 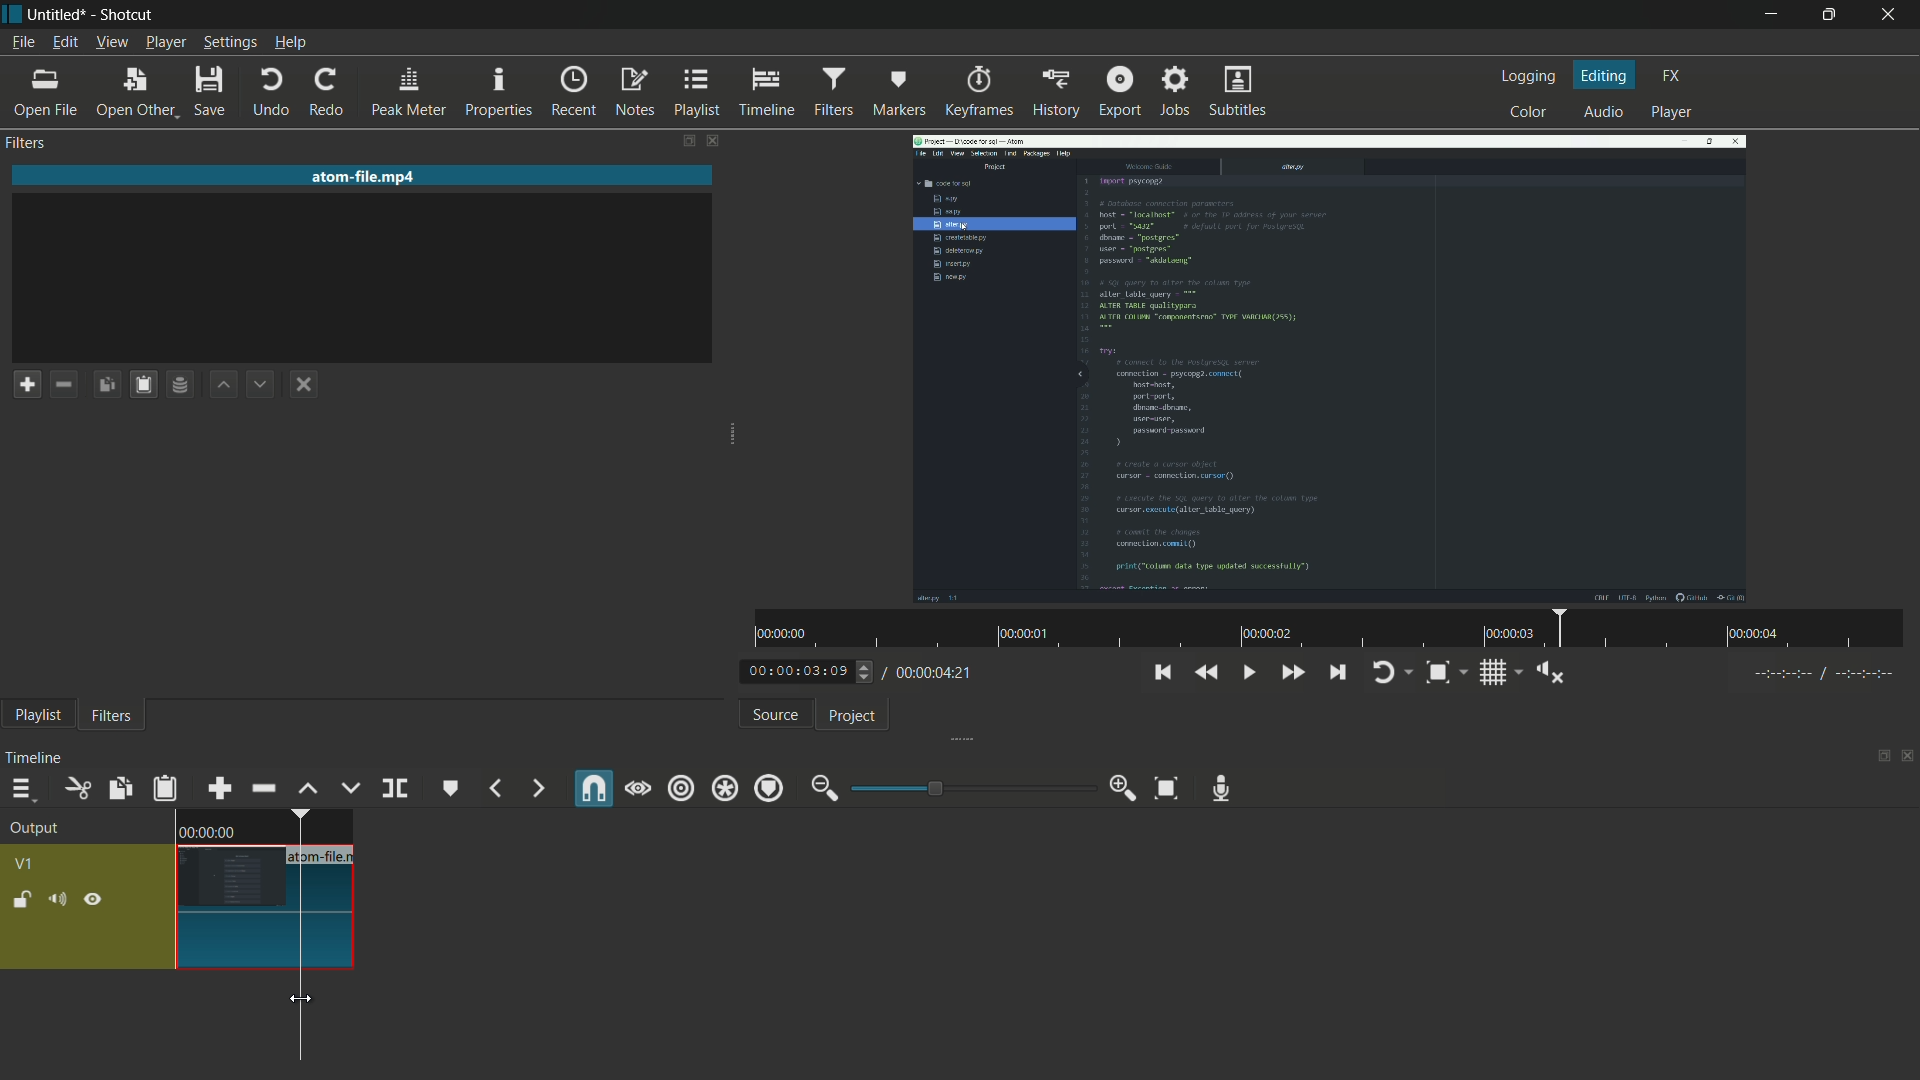 I want to click on history, so click(x=1057, y=93).